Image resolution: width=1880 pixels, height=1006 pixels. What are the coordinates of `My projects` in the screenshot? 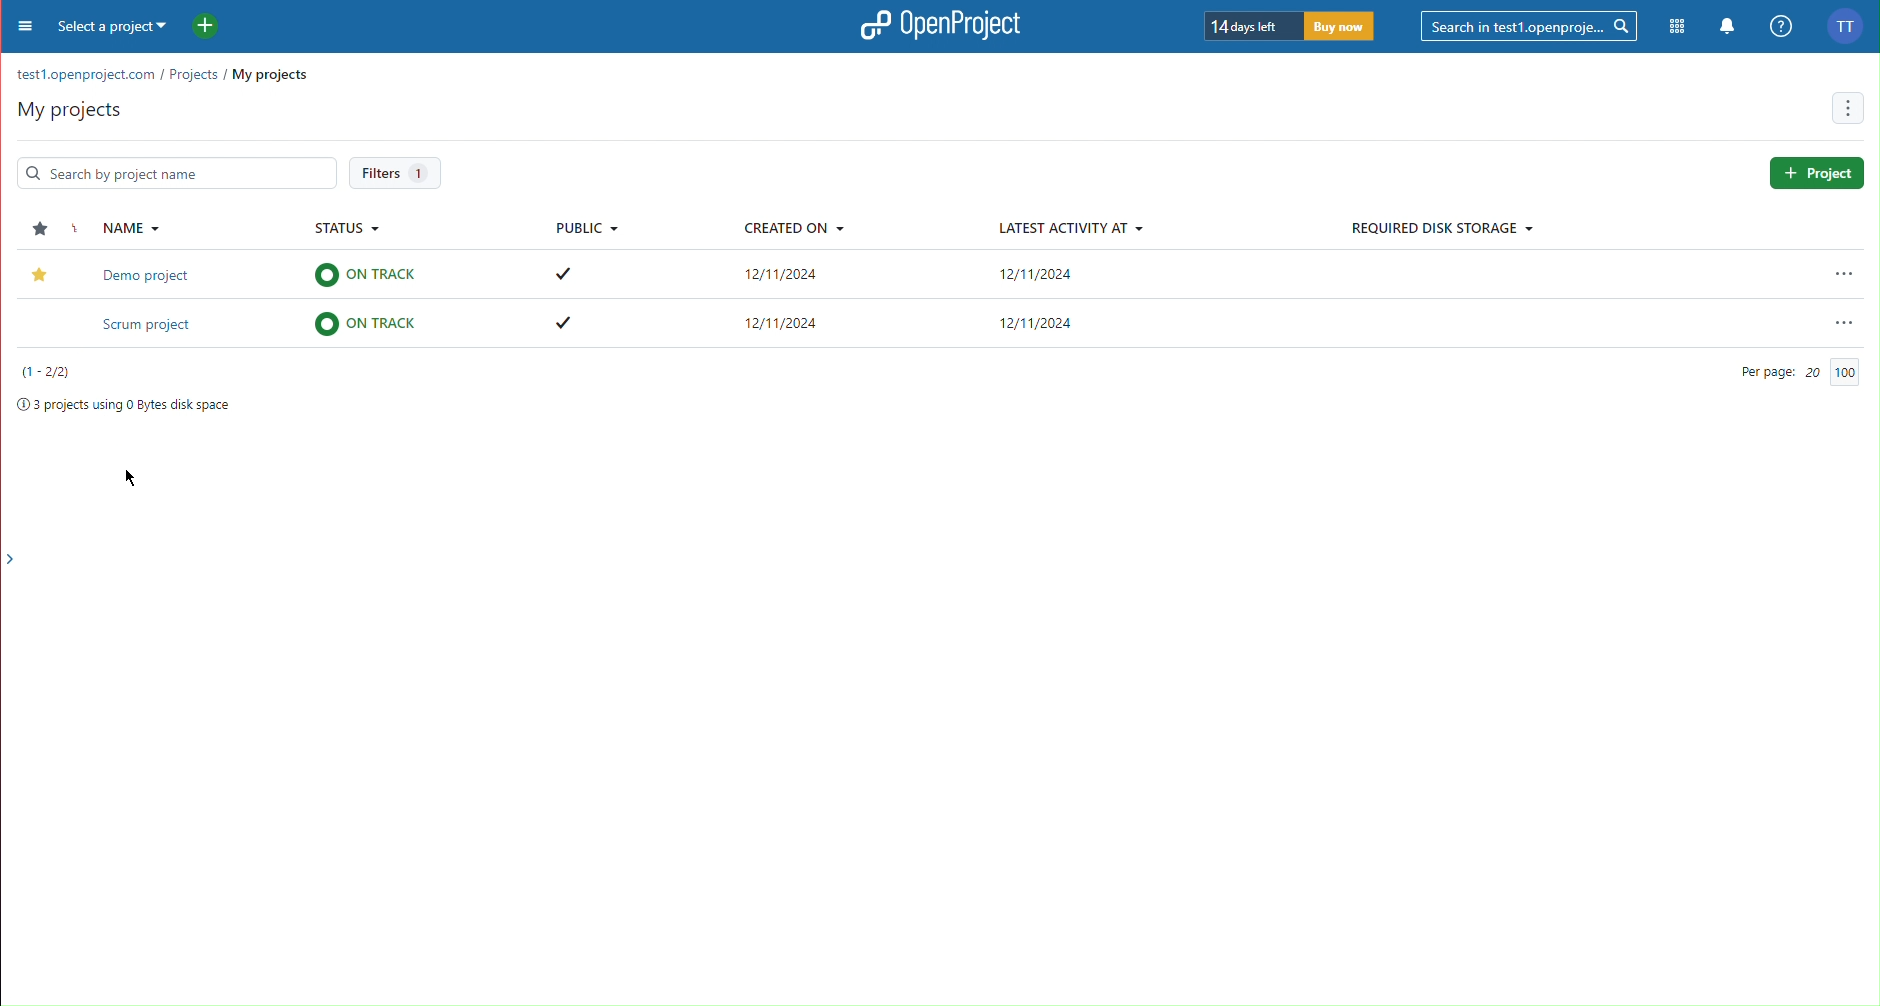 It's located at (65, 109).